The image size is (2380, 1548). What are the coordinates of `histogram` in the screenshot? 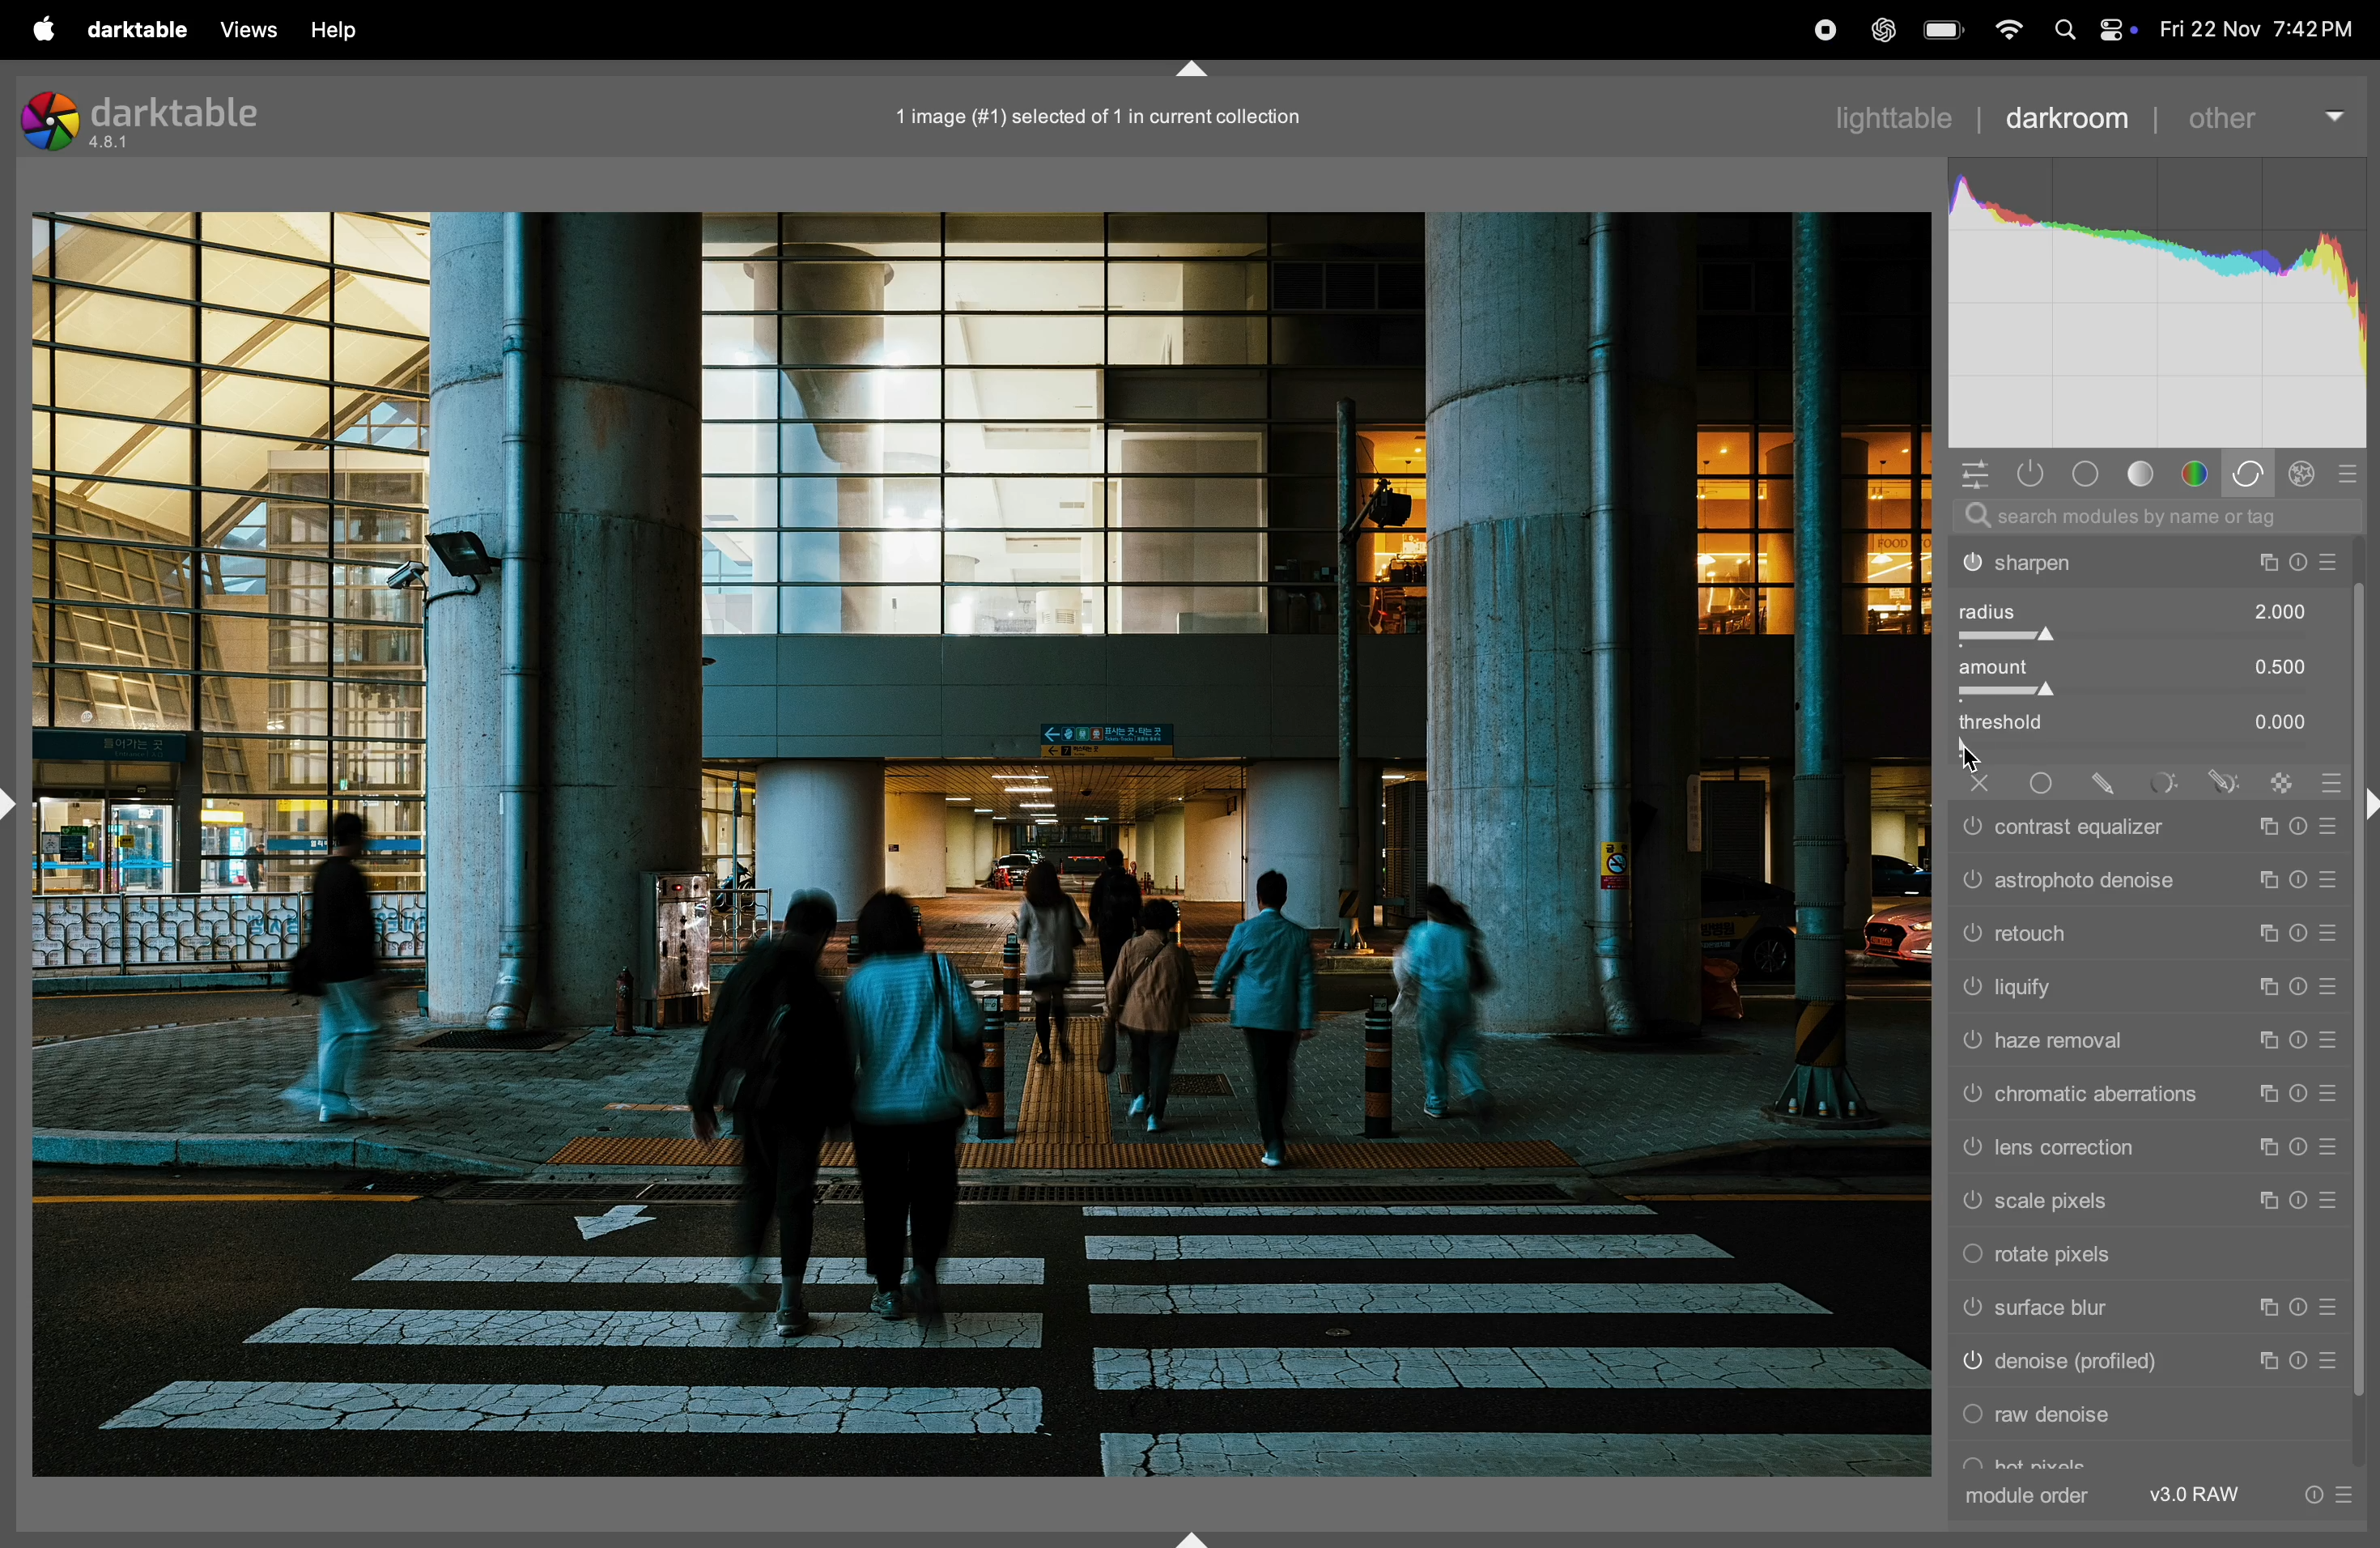 It's located at (2160, 301).